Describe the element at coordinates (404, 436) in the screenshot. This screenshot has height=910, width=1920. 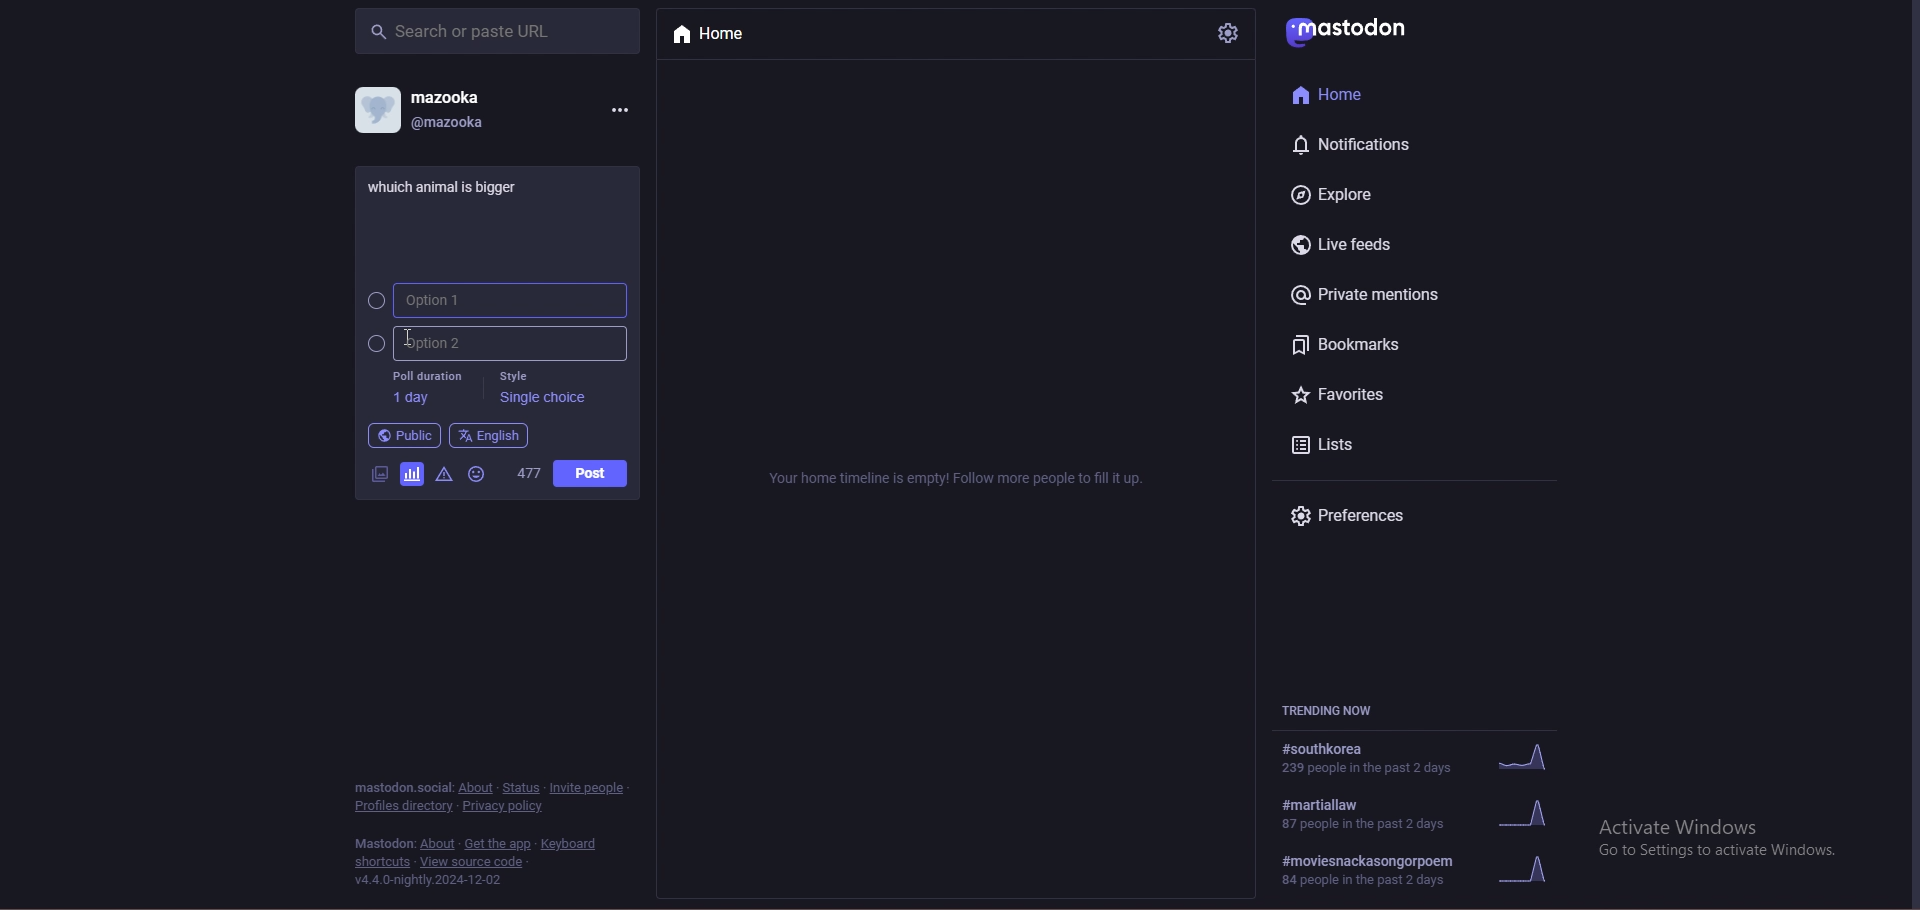
I see `public` at that location.